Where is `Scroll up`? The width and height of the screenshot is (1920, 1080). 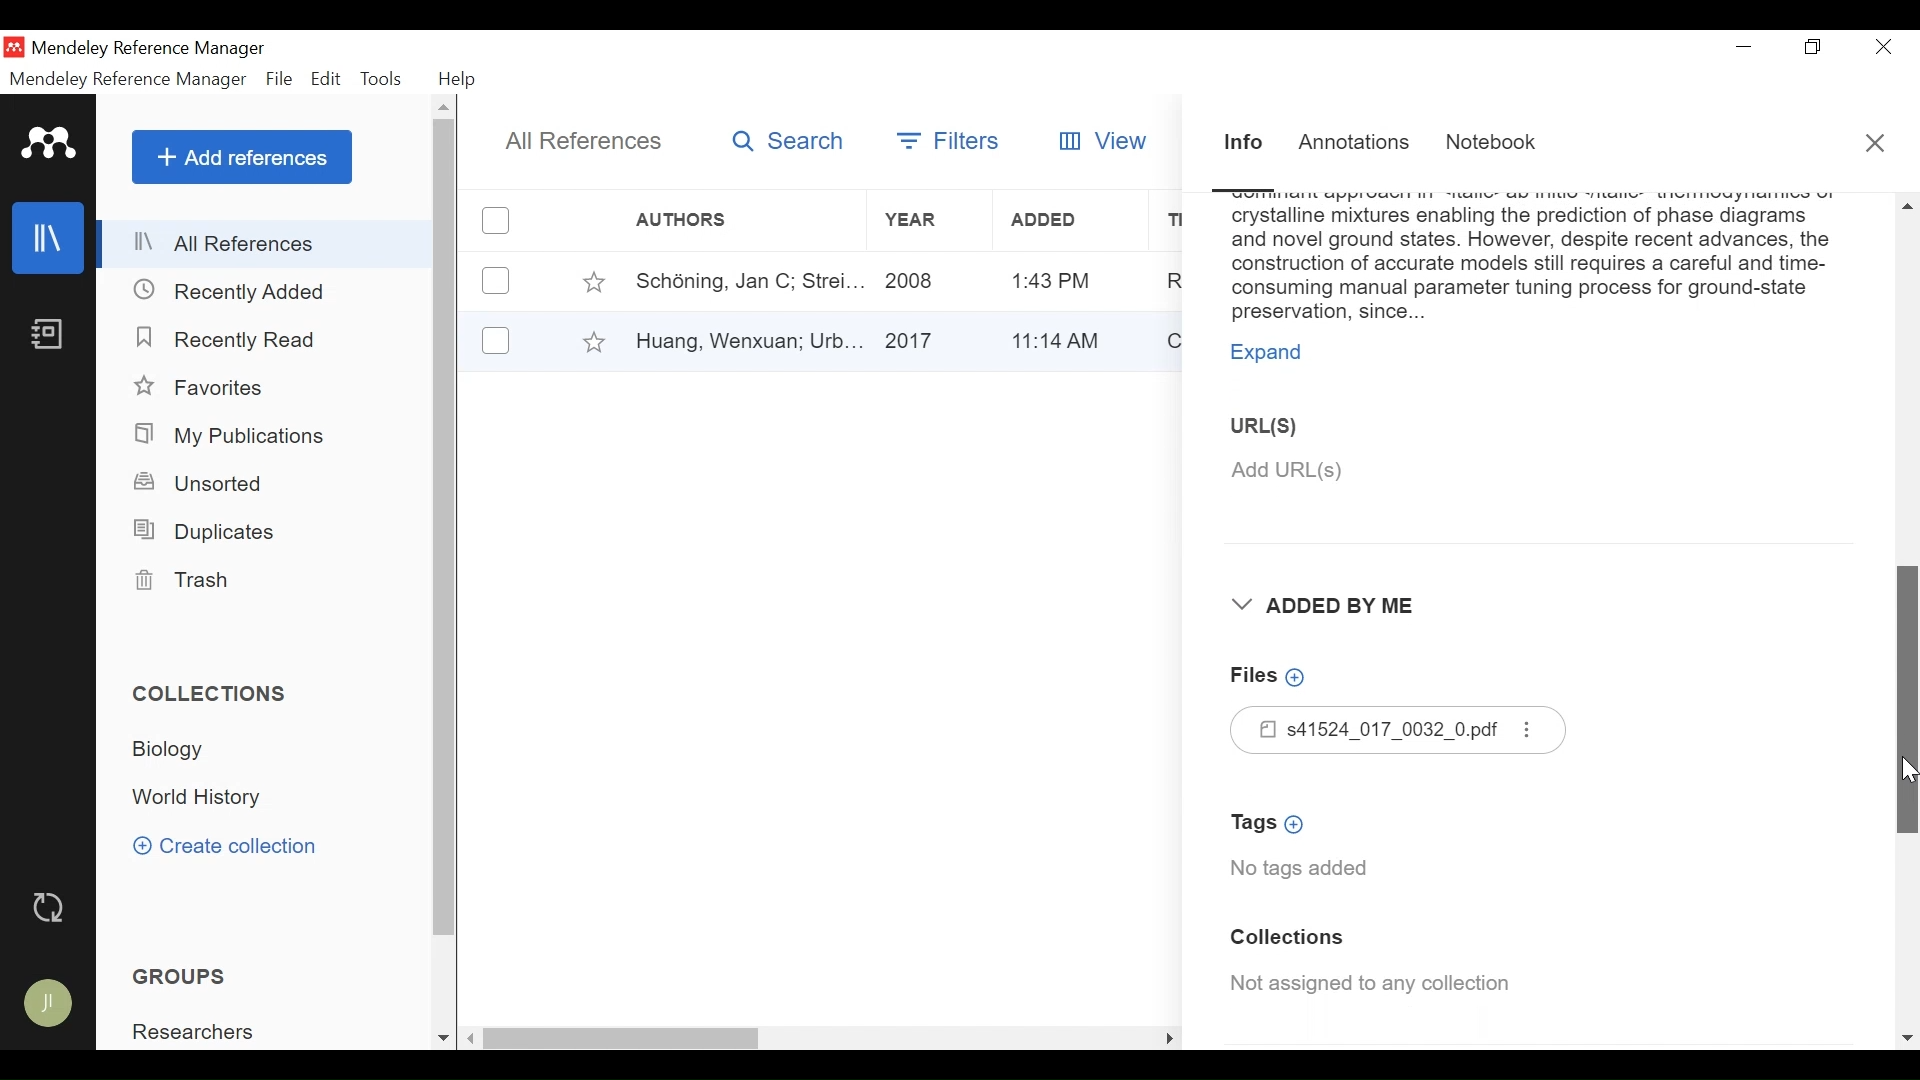
Scroll up is located at coordinates (445, 106).